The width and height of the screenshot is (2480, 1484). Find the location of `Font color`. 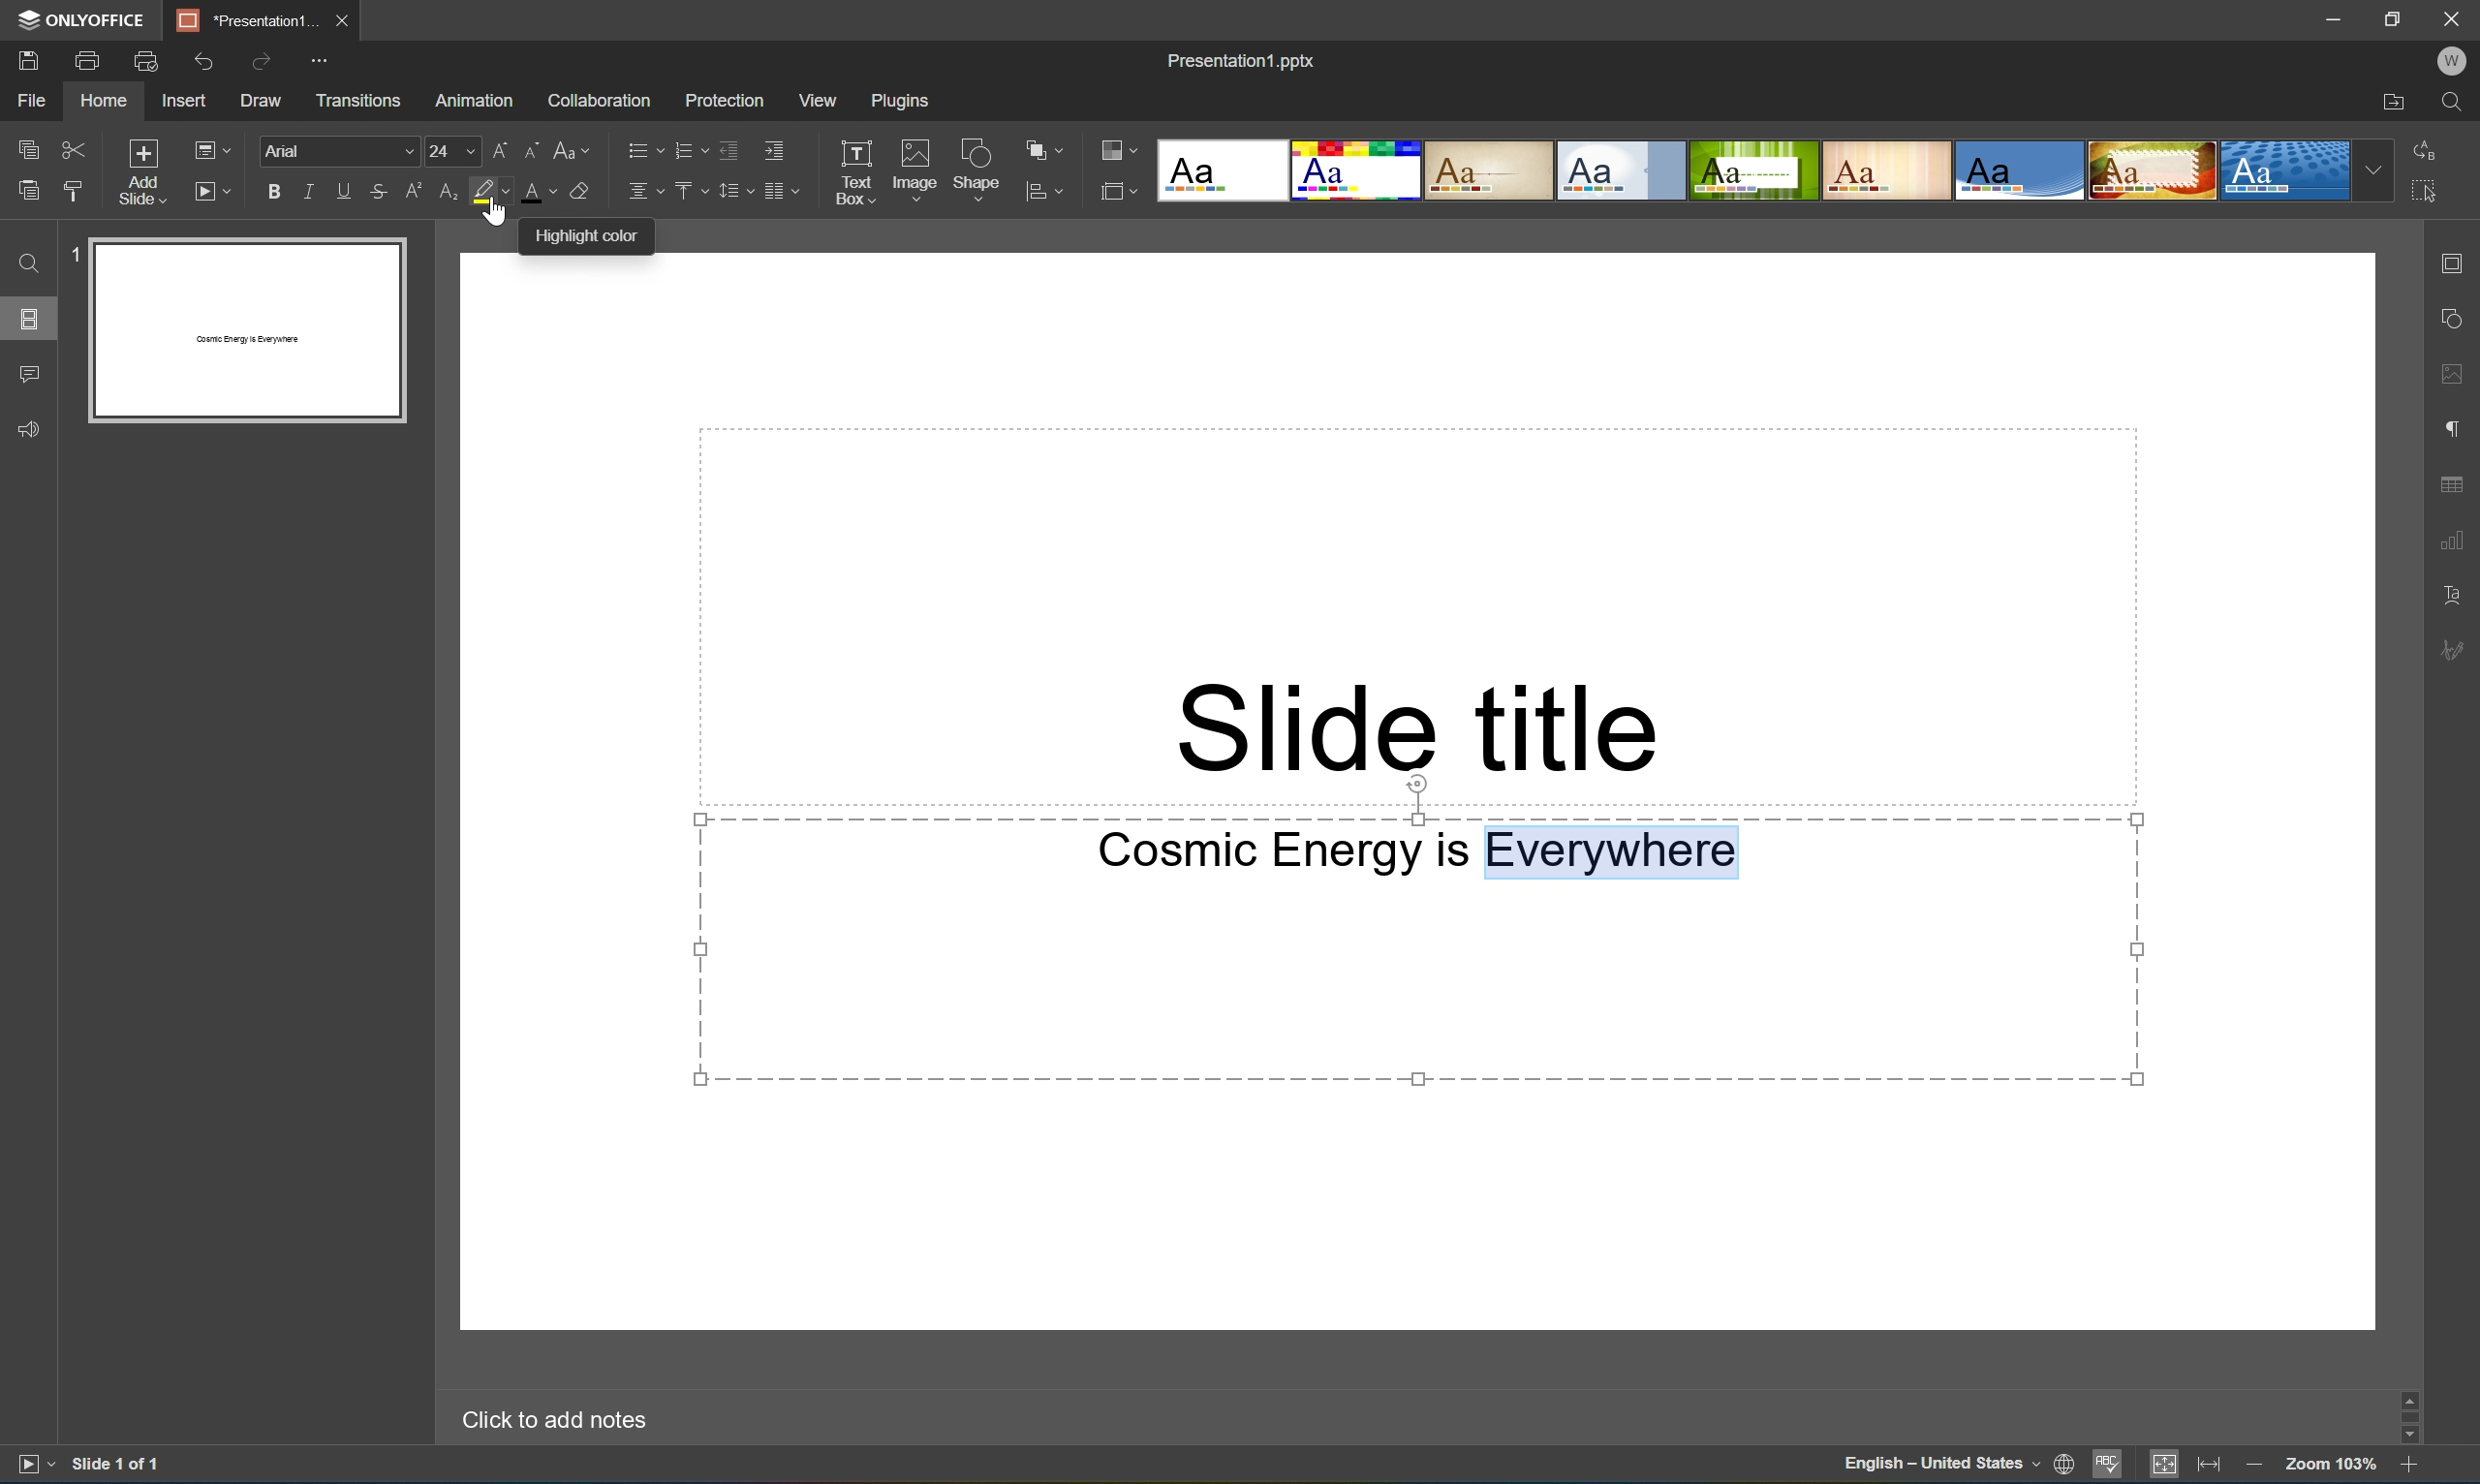

Font color is located at coordinates (543, 188).